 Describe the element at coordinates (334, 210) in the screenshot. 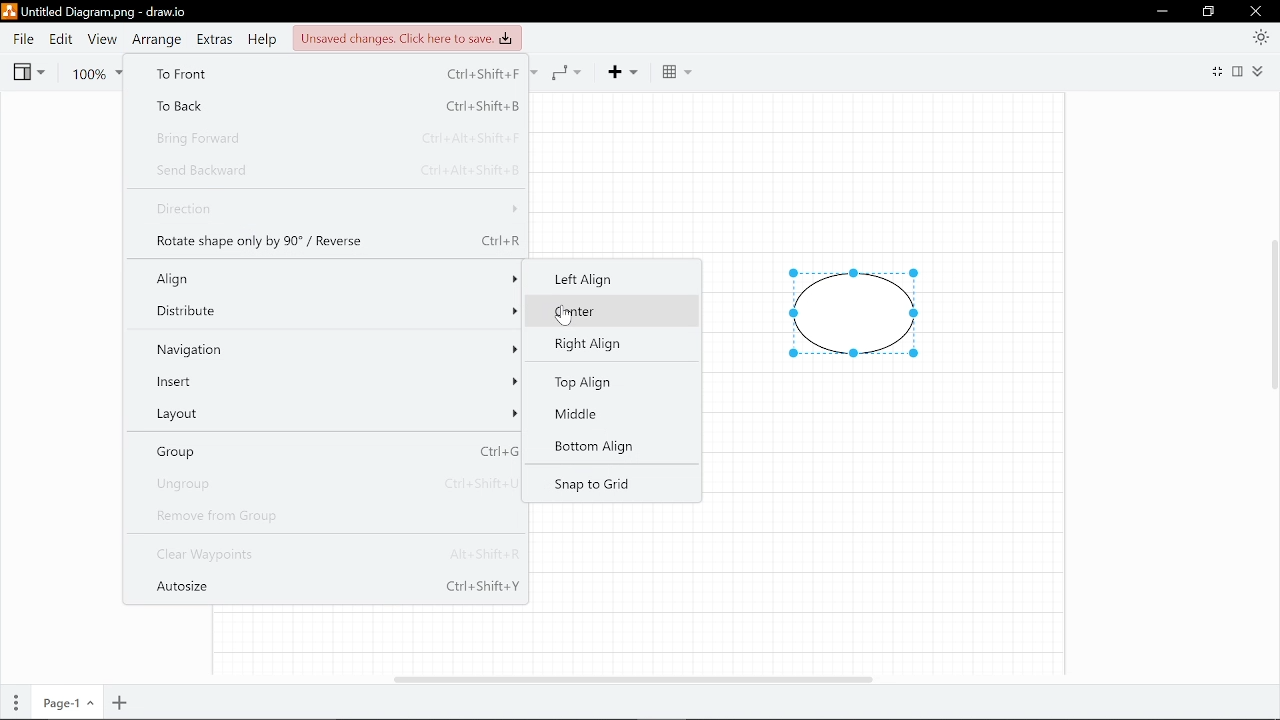

I see `Direction` at that location.